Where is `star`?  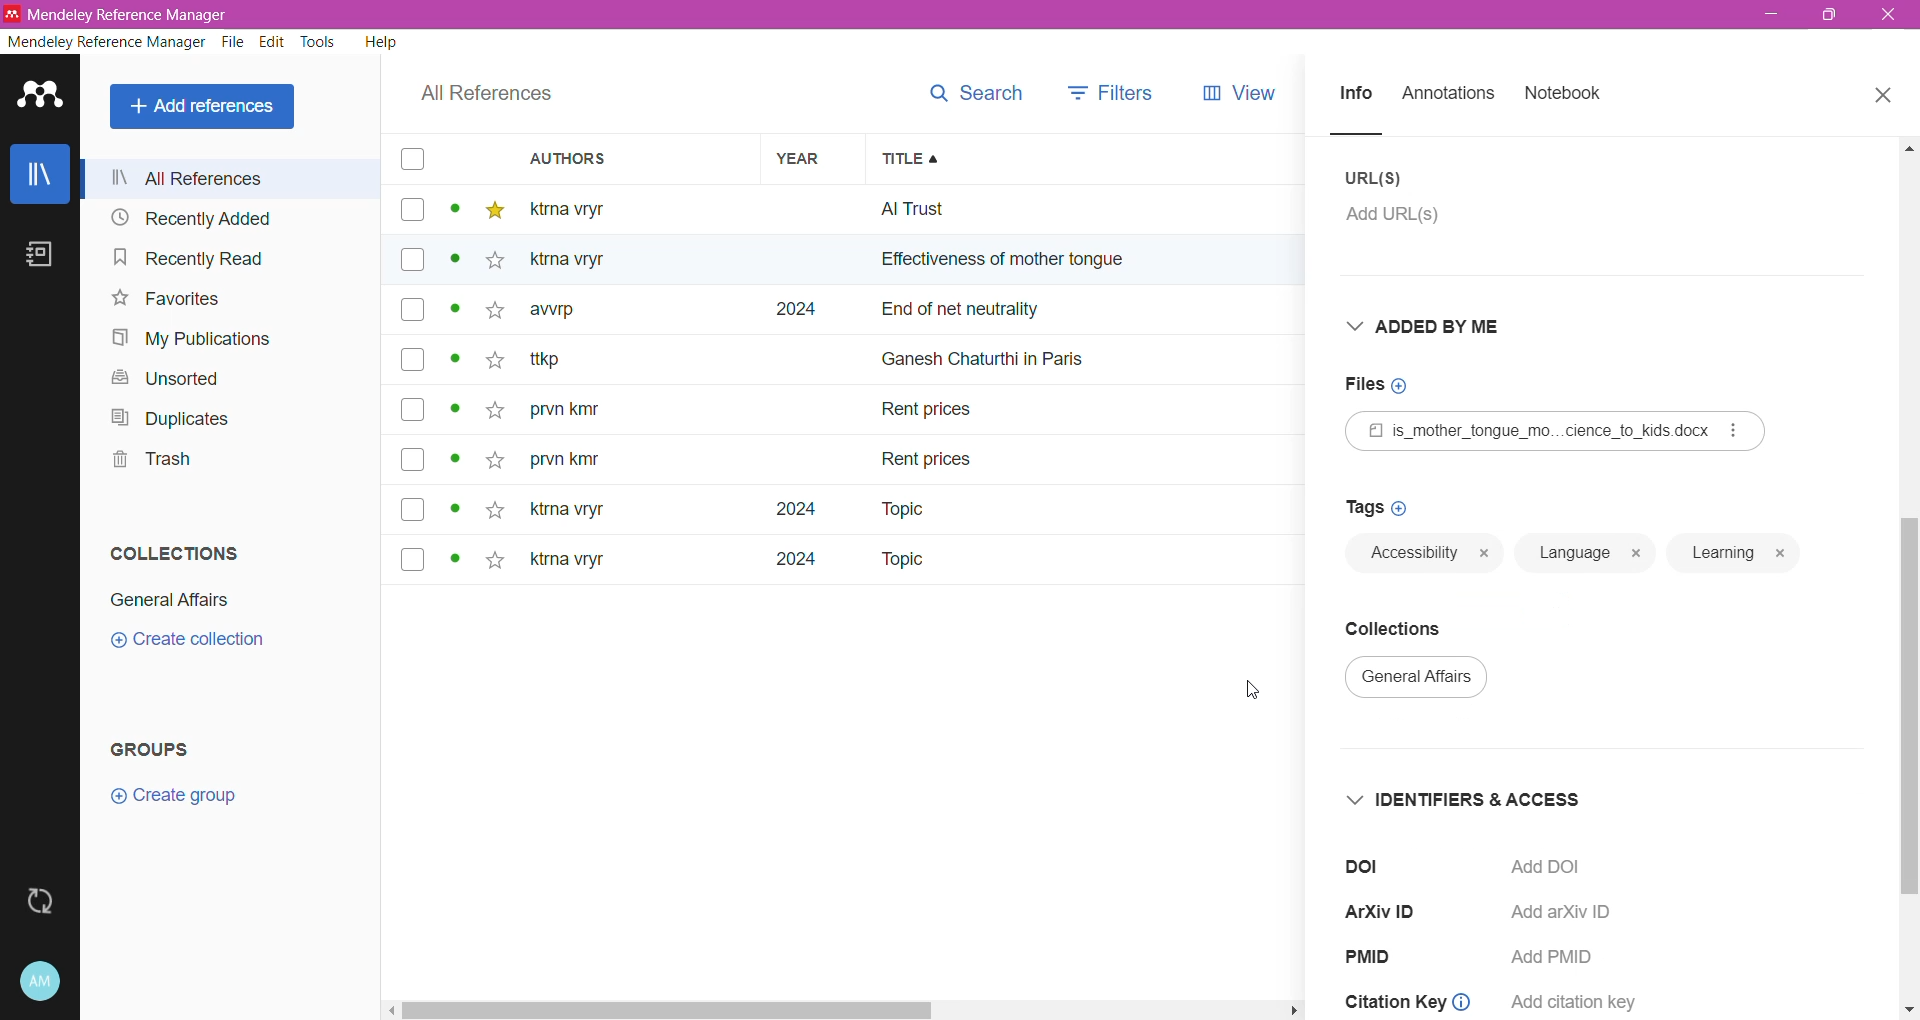
star is located at coordinates (494, 563).